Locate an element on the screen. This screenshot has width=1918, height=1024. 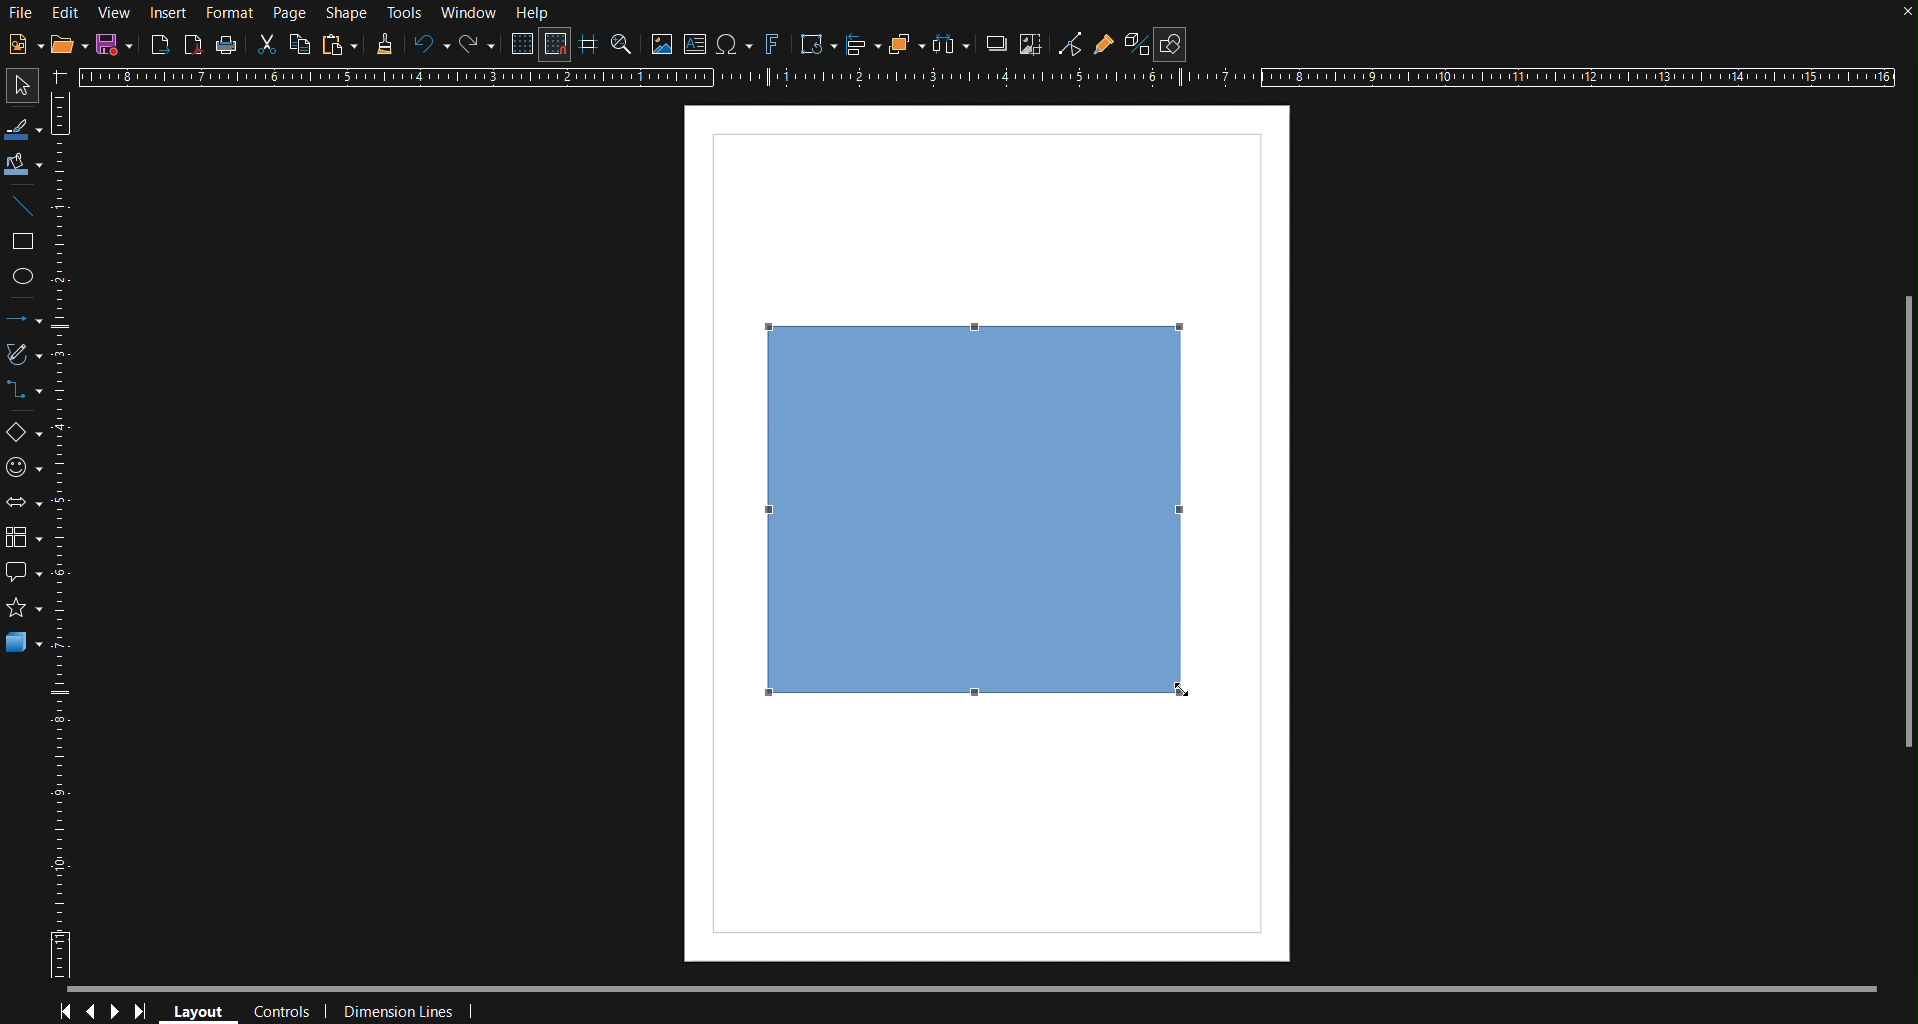
Basic Shapes is located at coordinates (24, 434).